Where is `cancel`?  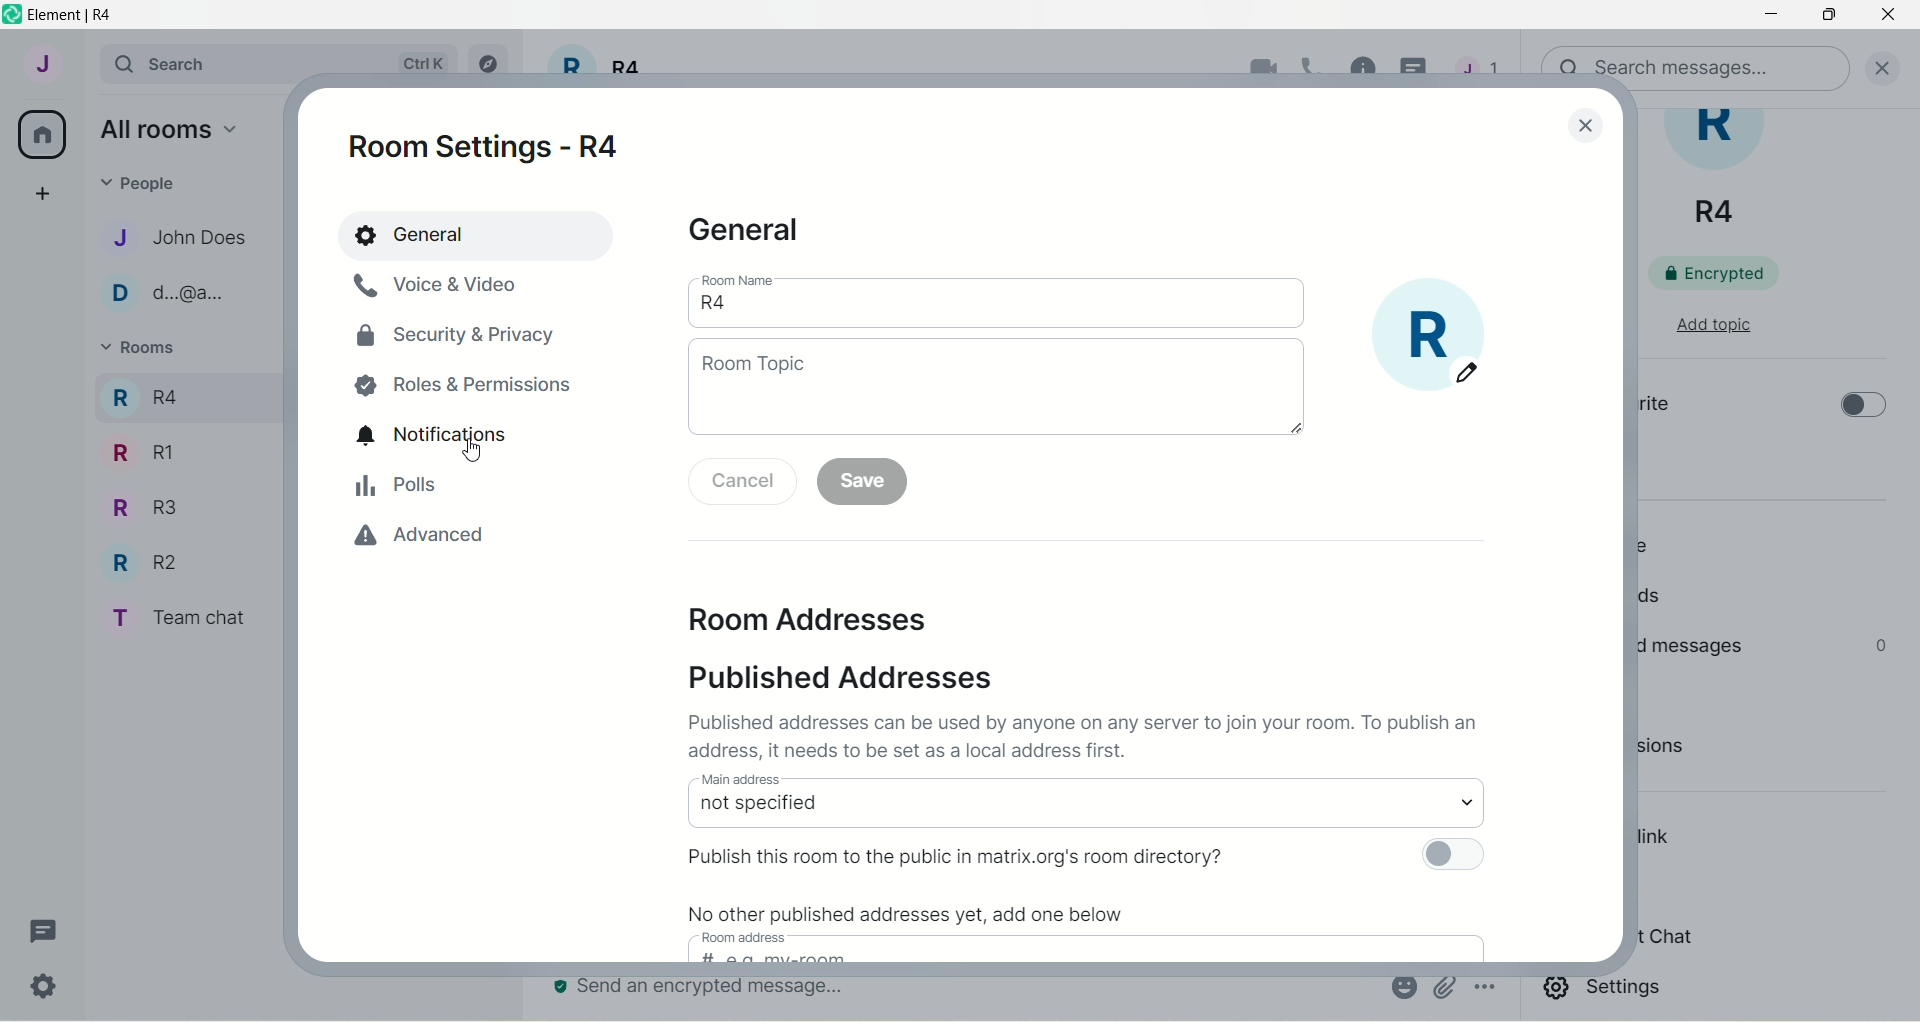
cancel is located at coordinates (736, 483).